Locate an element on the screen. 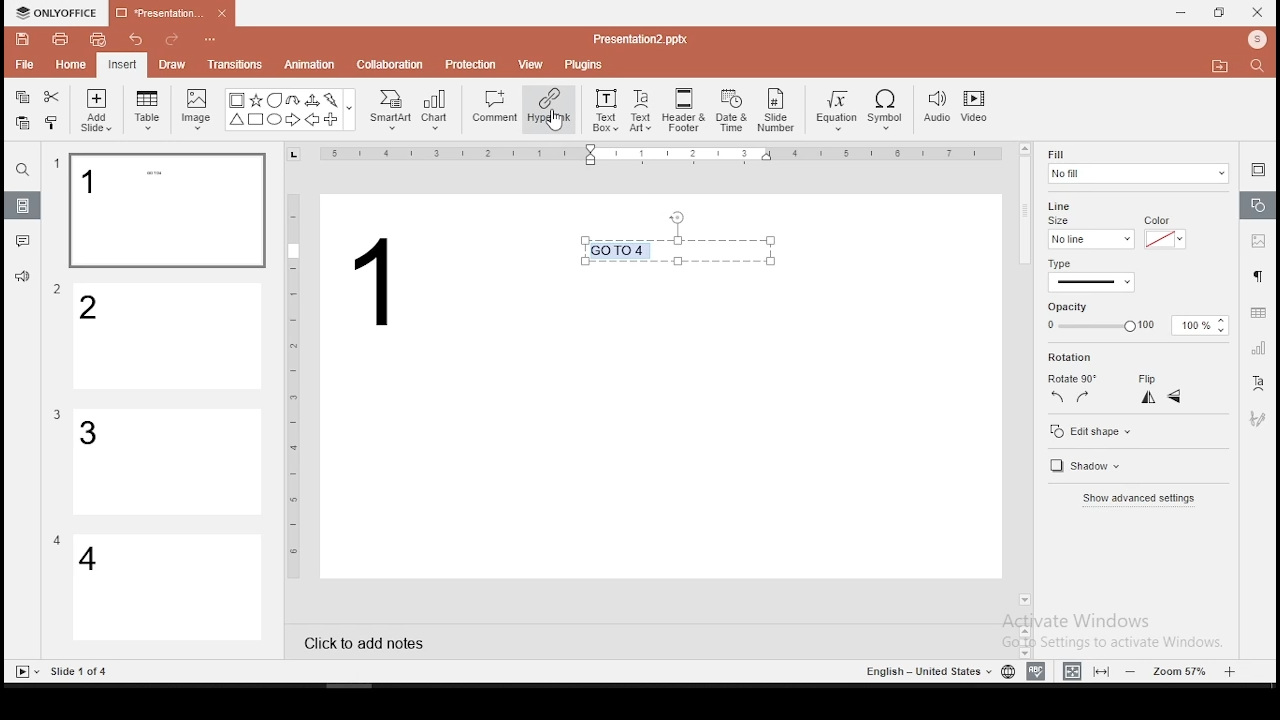 This screenshot has width=1280, height=720.  is located at coordinates (665, 155).